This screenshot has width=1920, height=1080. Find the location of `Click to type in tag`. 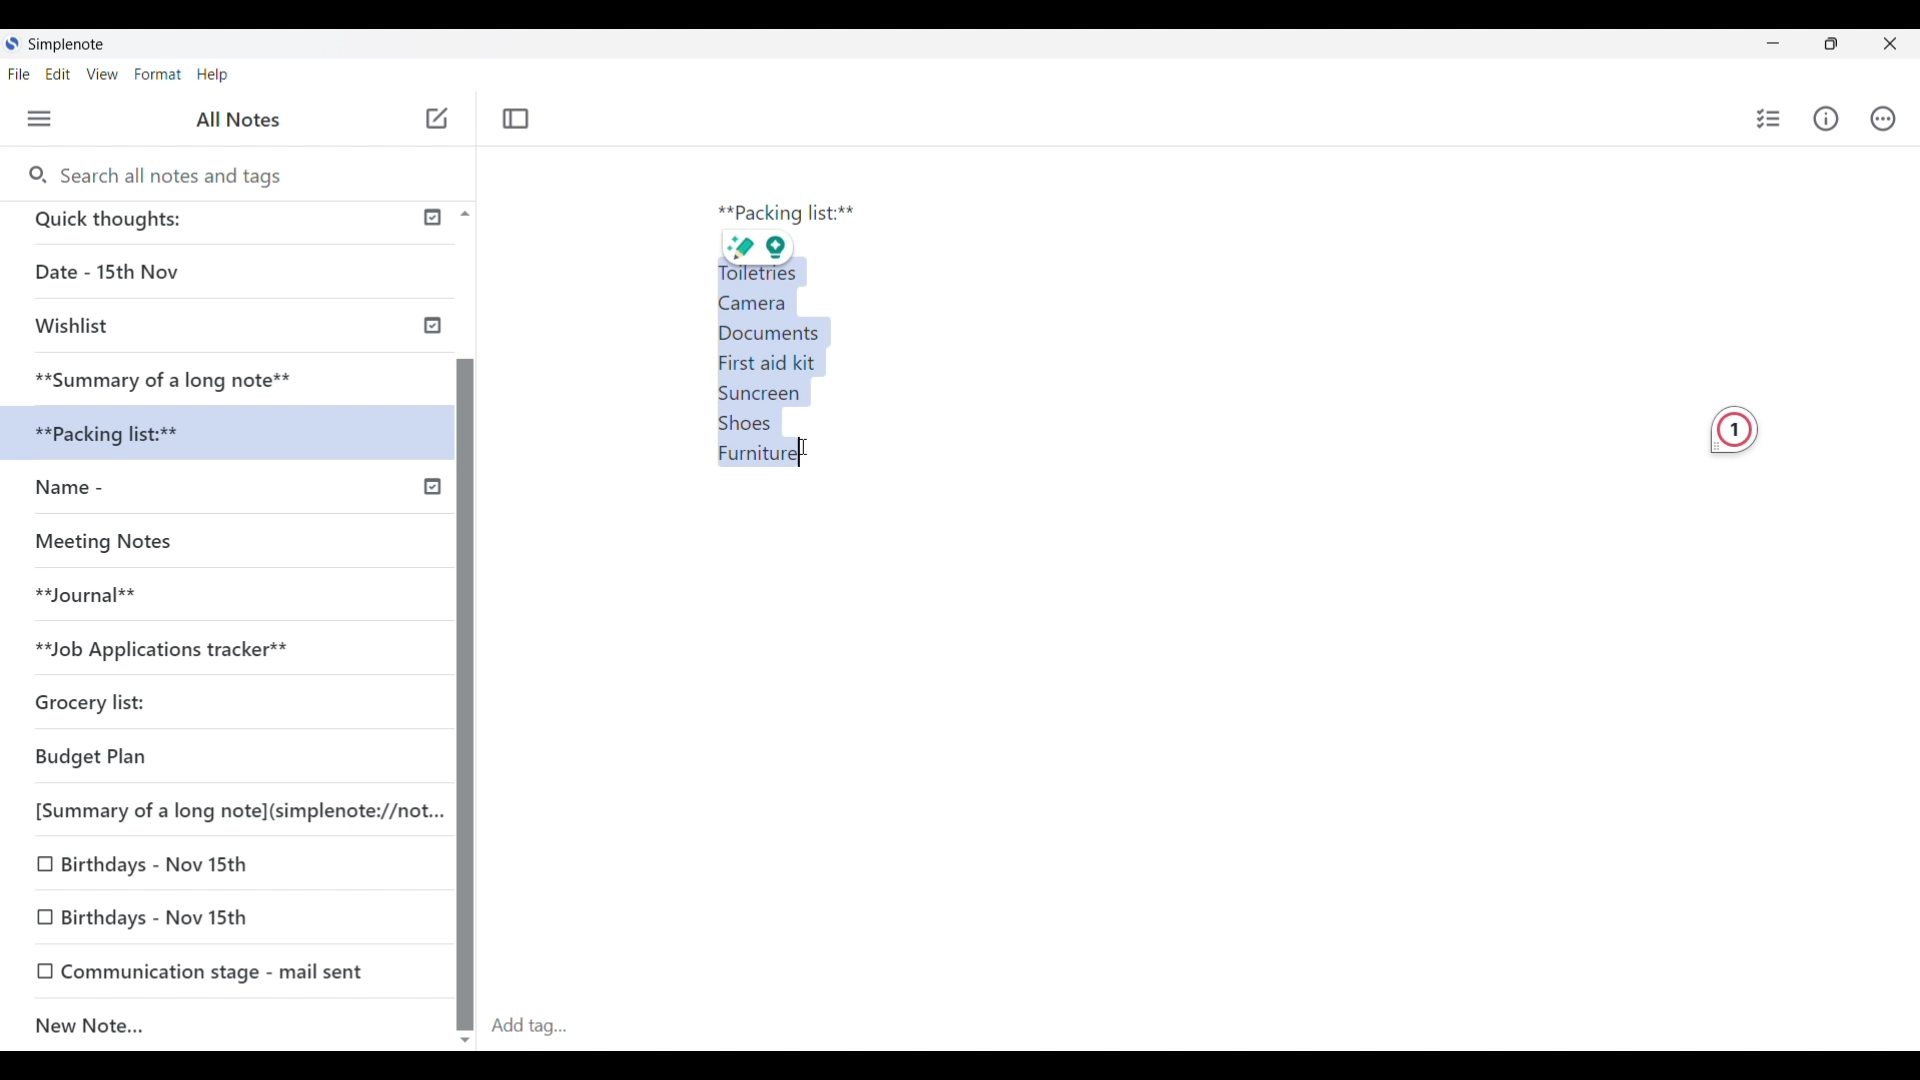

Click to type in tag is located at coordinates (528, 1027).